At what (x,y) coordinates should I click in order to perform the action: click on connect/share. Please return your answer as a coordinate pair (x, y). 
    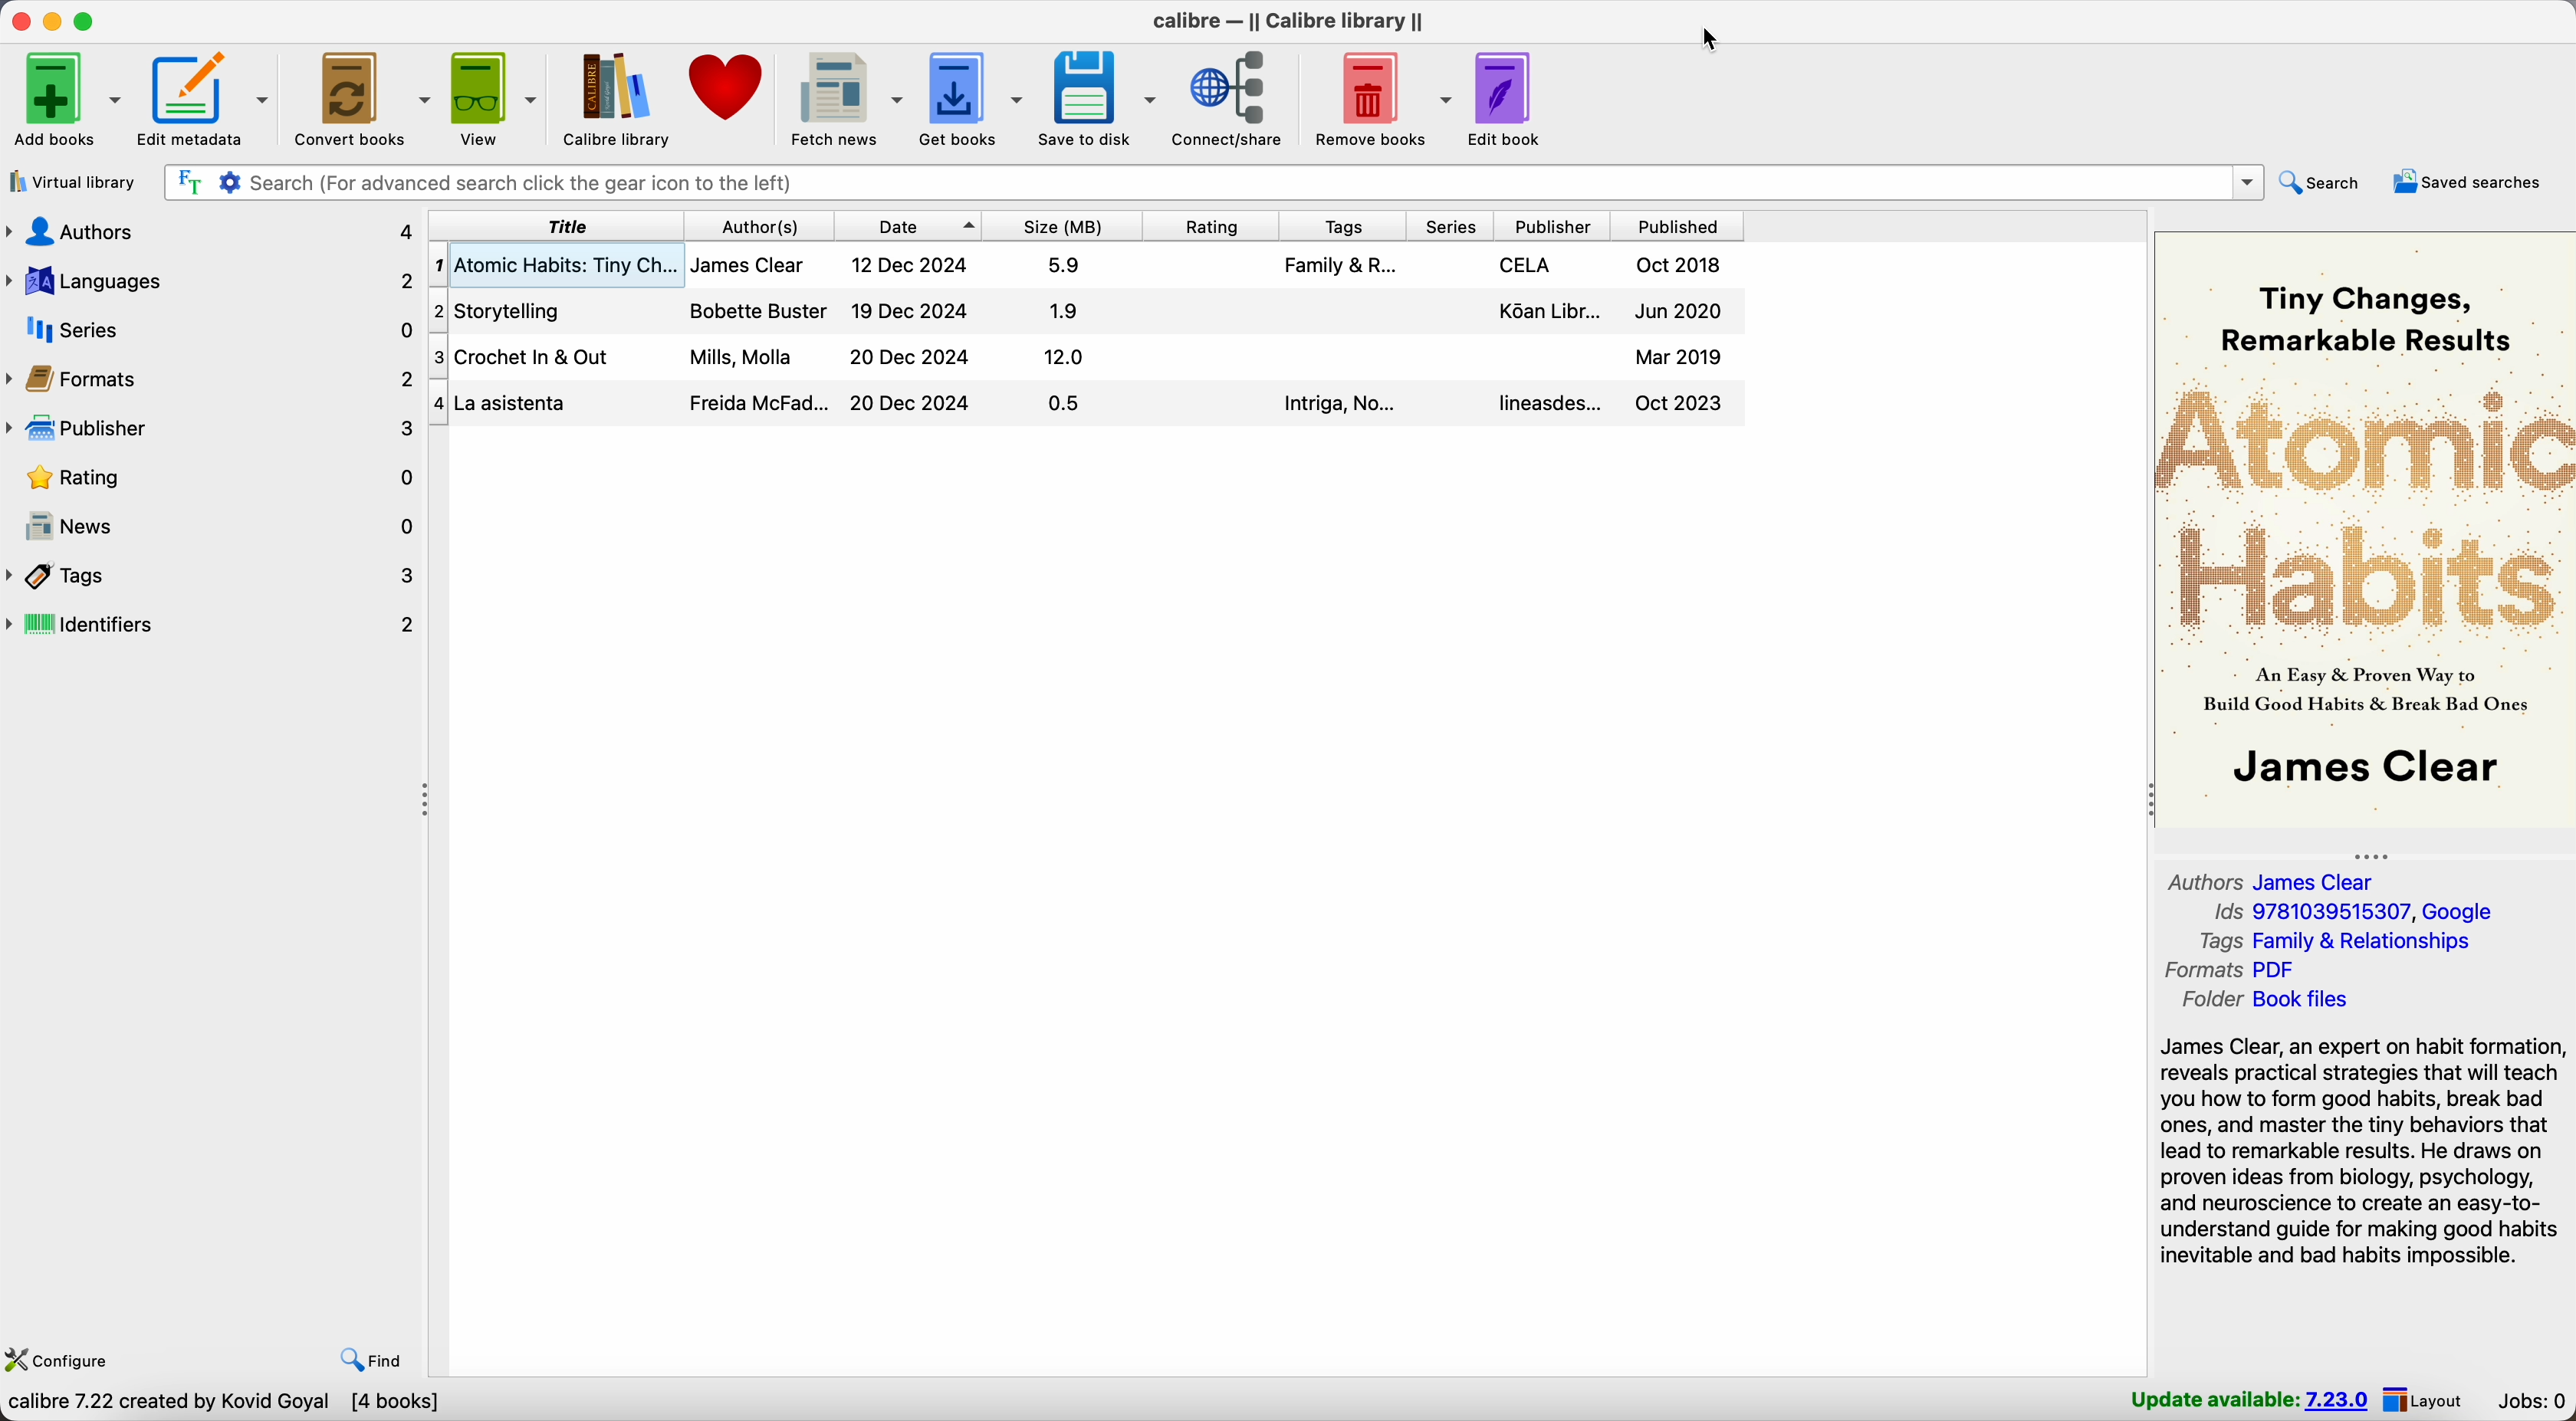
    Looking at the image, I should click on (1236, 100).